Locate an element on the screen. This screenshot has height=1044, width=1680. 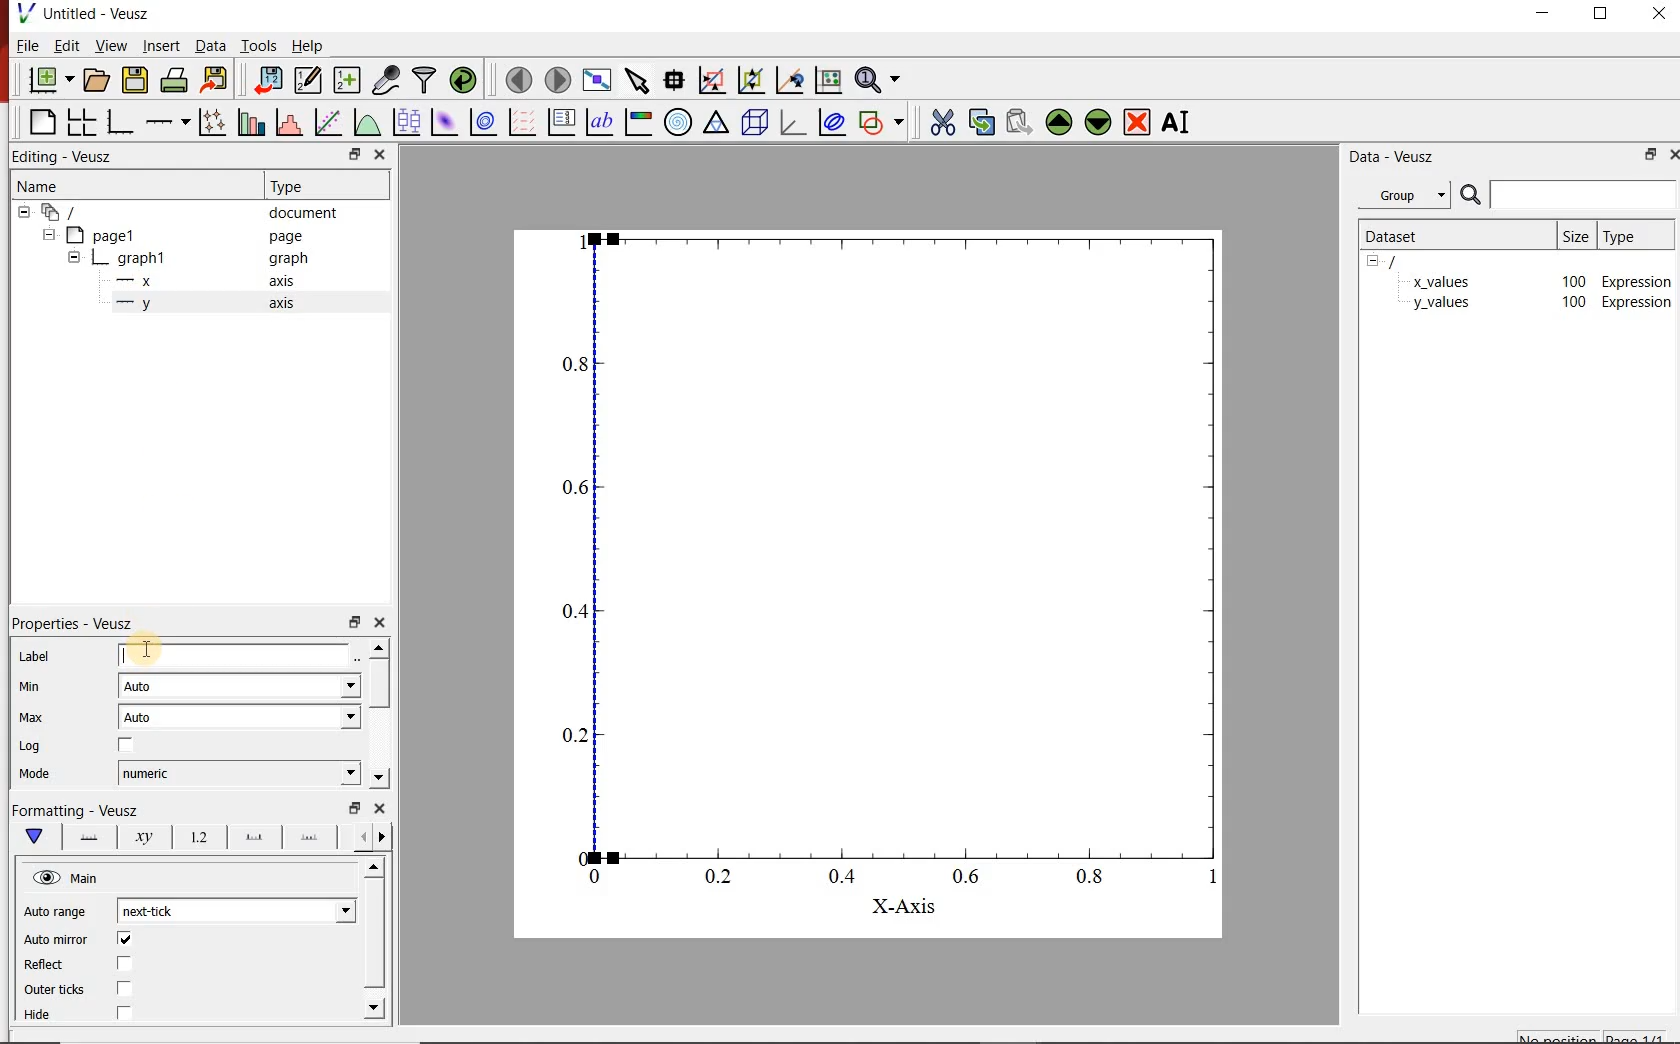
close is located at coordinates (1670, 154).